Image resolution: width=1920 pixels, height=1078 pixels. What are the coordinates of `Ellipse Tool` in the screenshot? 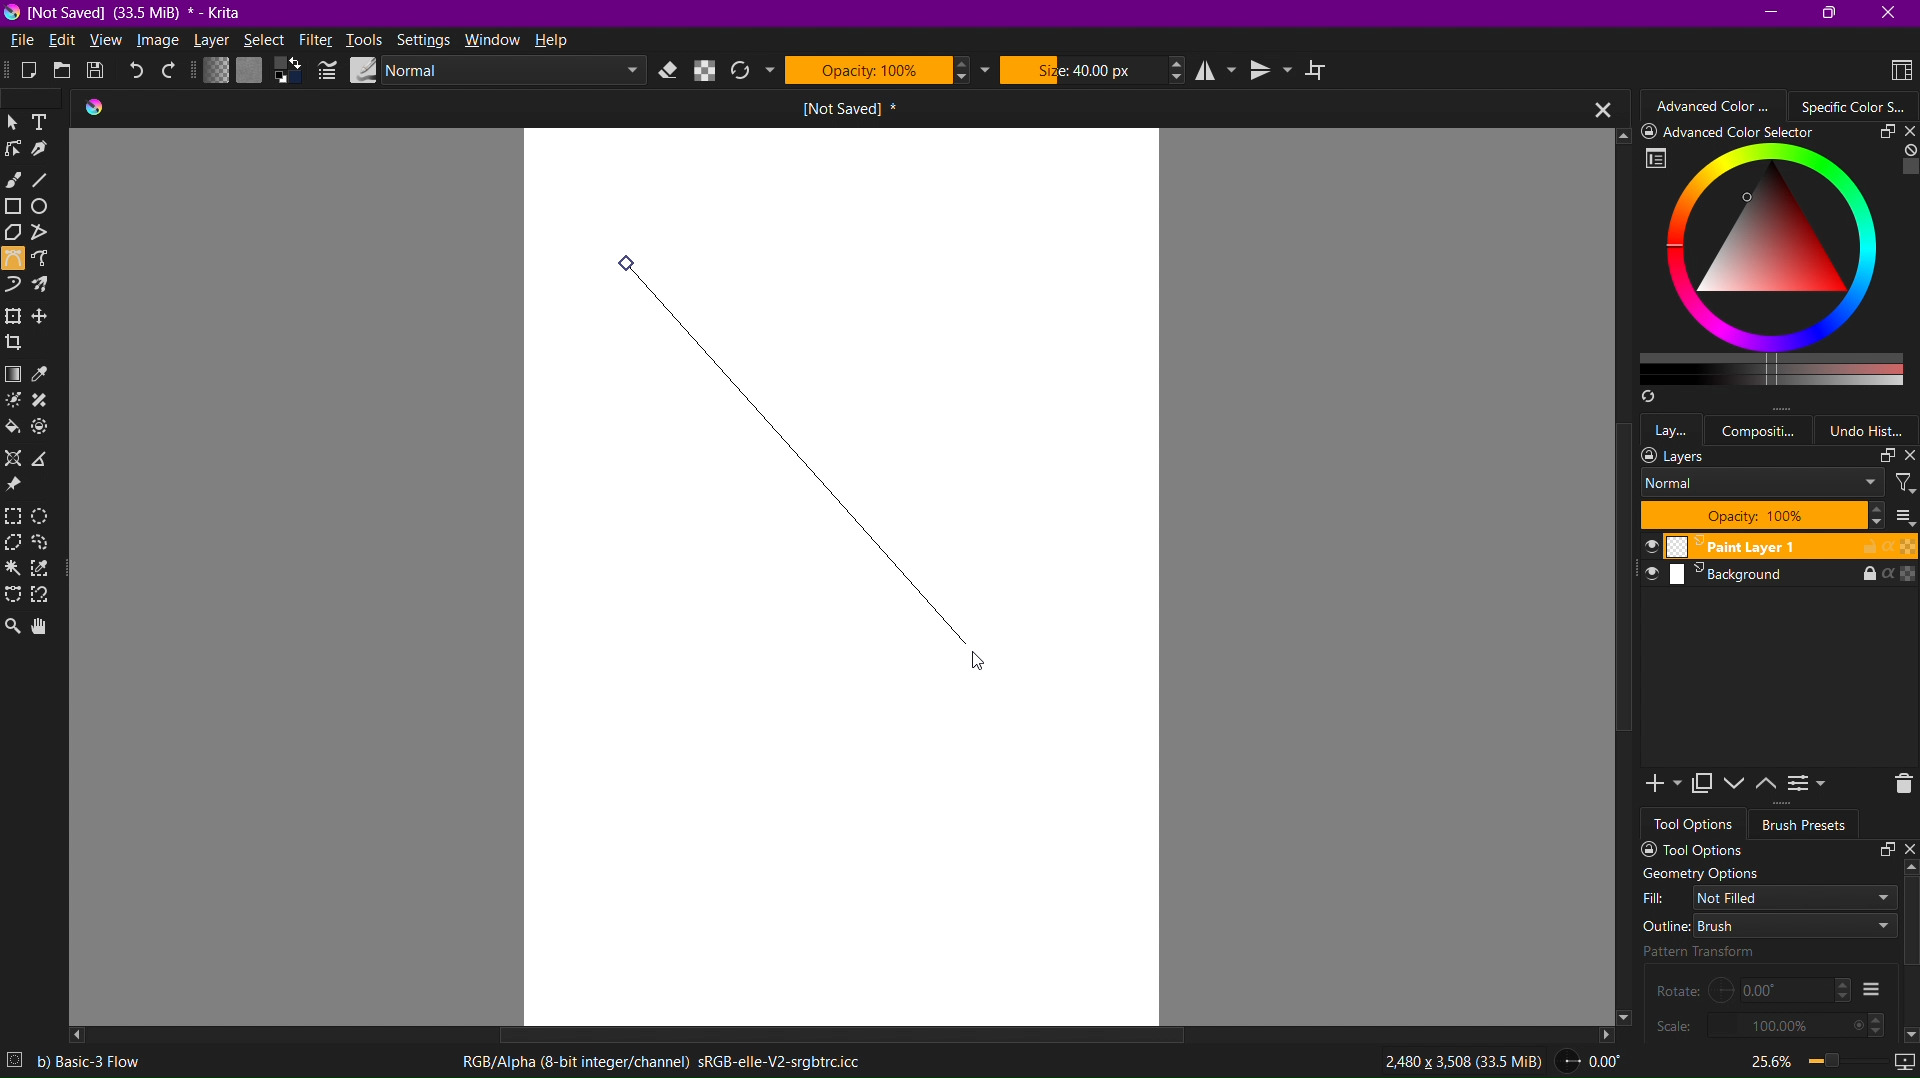 It's located at (49, 210).